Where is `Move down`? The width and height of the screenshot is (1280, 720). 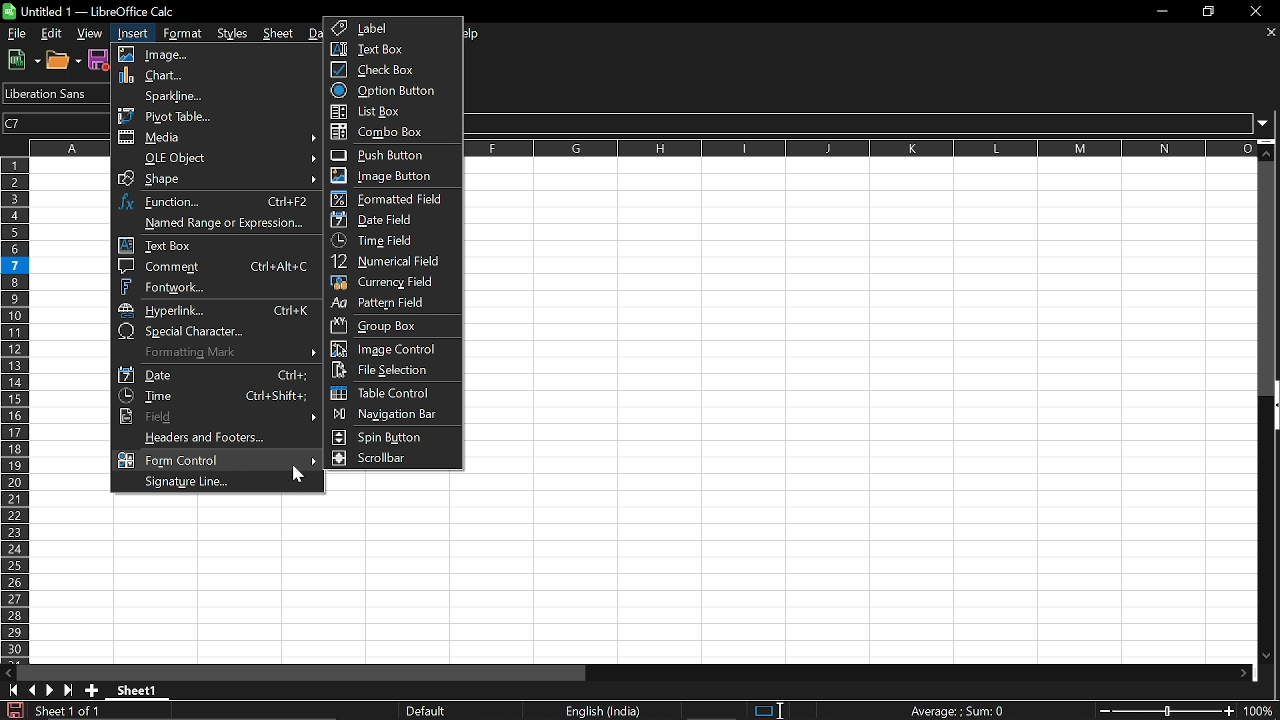 Move down is located at coordinates (1266, 657).